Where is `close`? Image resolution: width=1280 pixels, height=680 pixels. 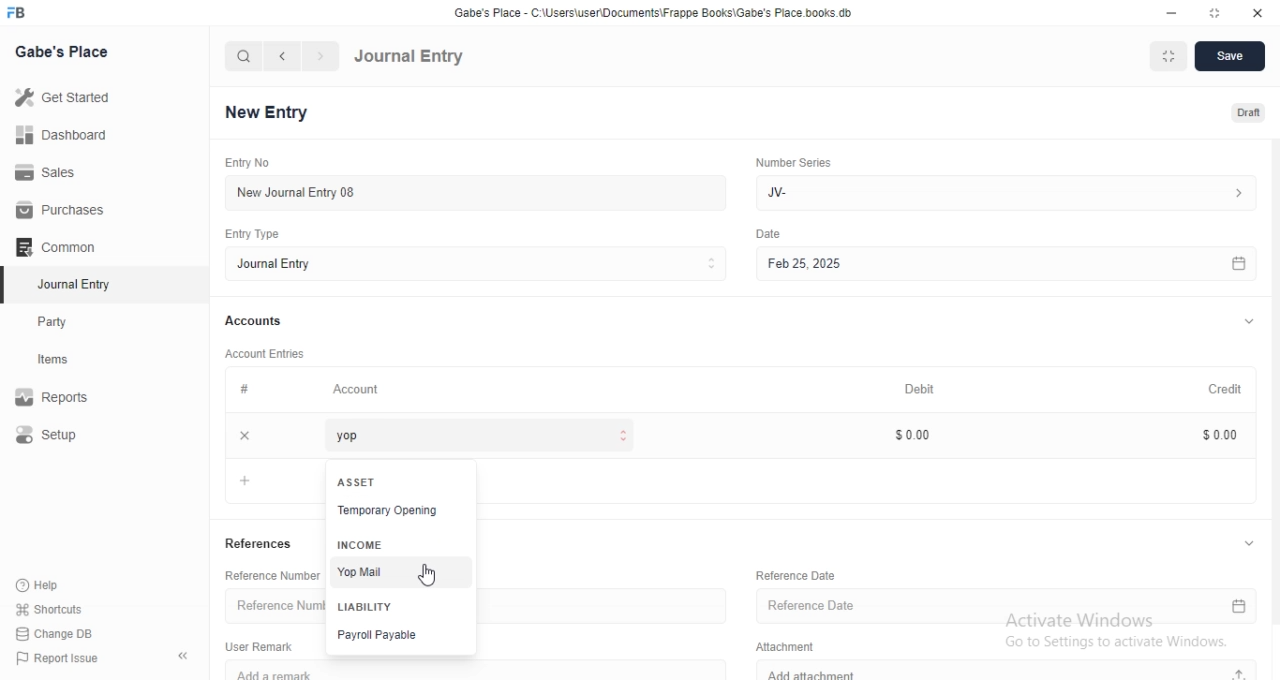
close is located at coordinates (245, 435).